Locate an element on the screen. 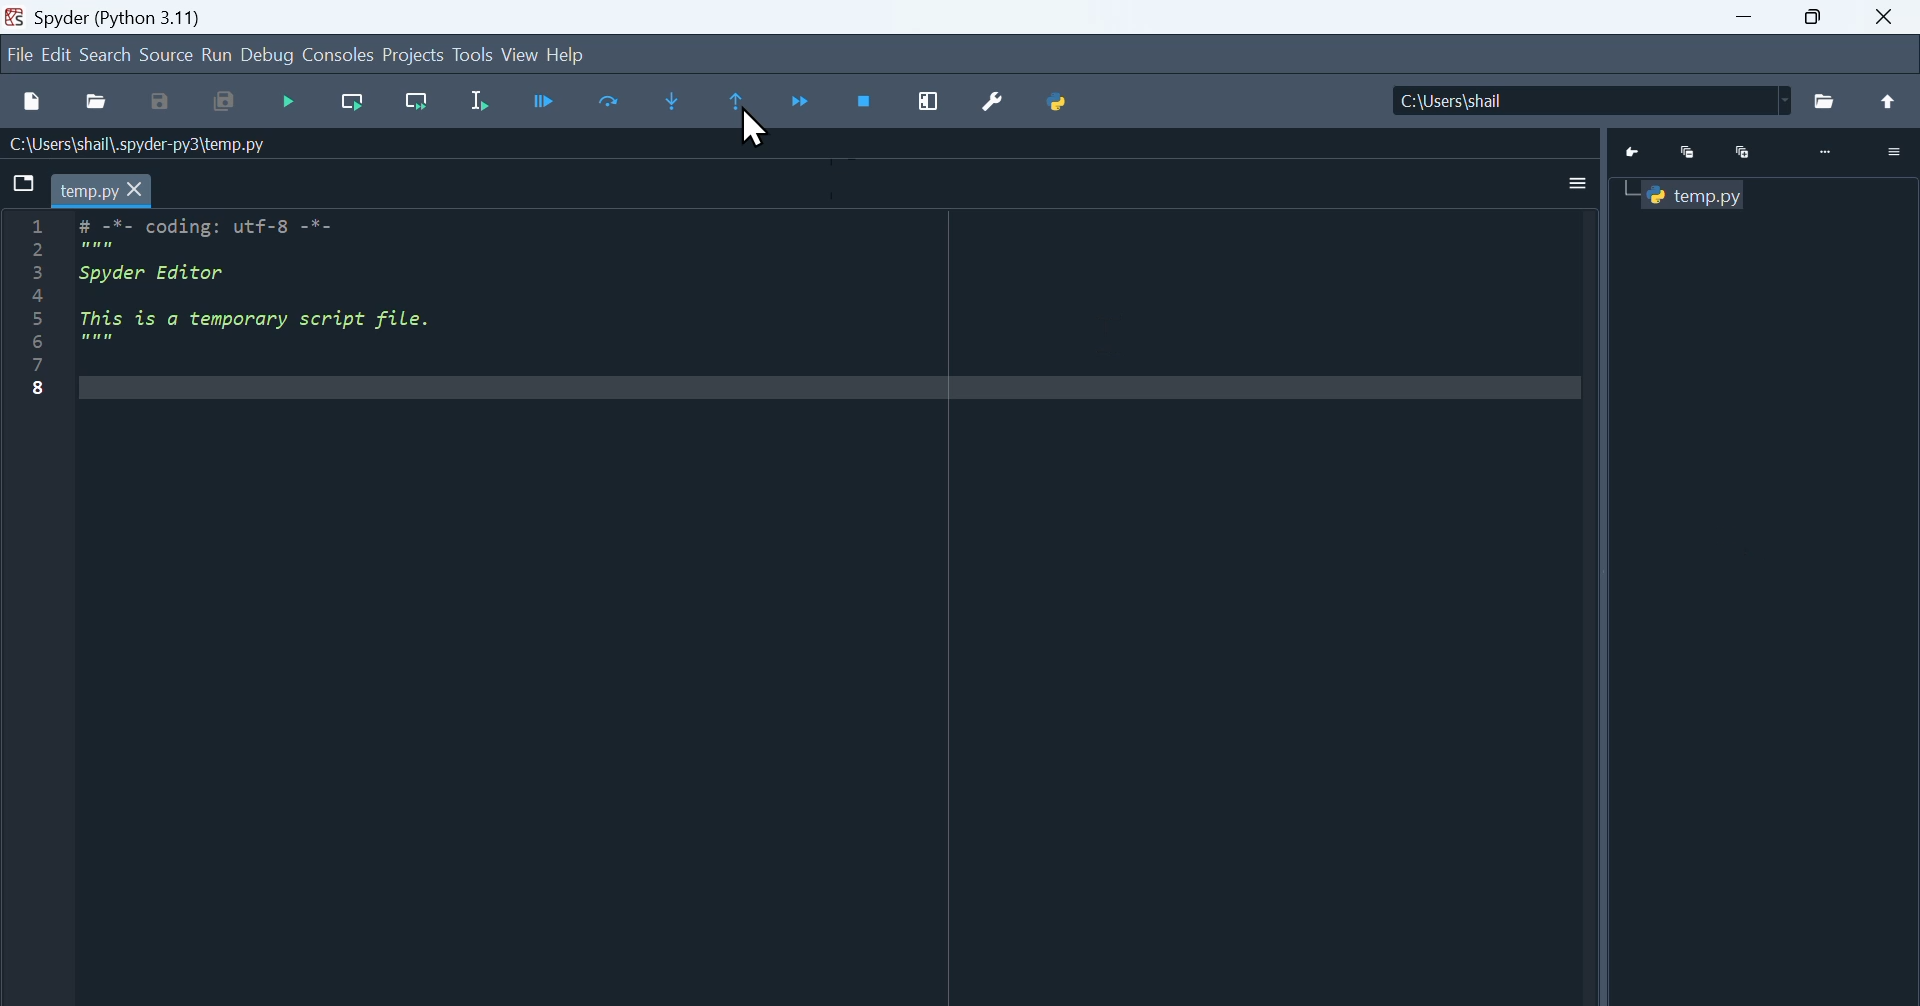 The image size is (1920, 1006). C:\Users\shail\.spyder-py3\temp.py is located at coordinates (164, 144).